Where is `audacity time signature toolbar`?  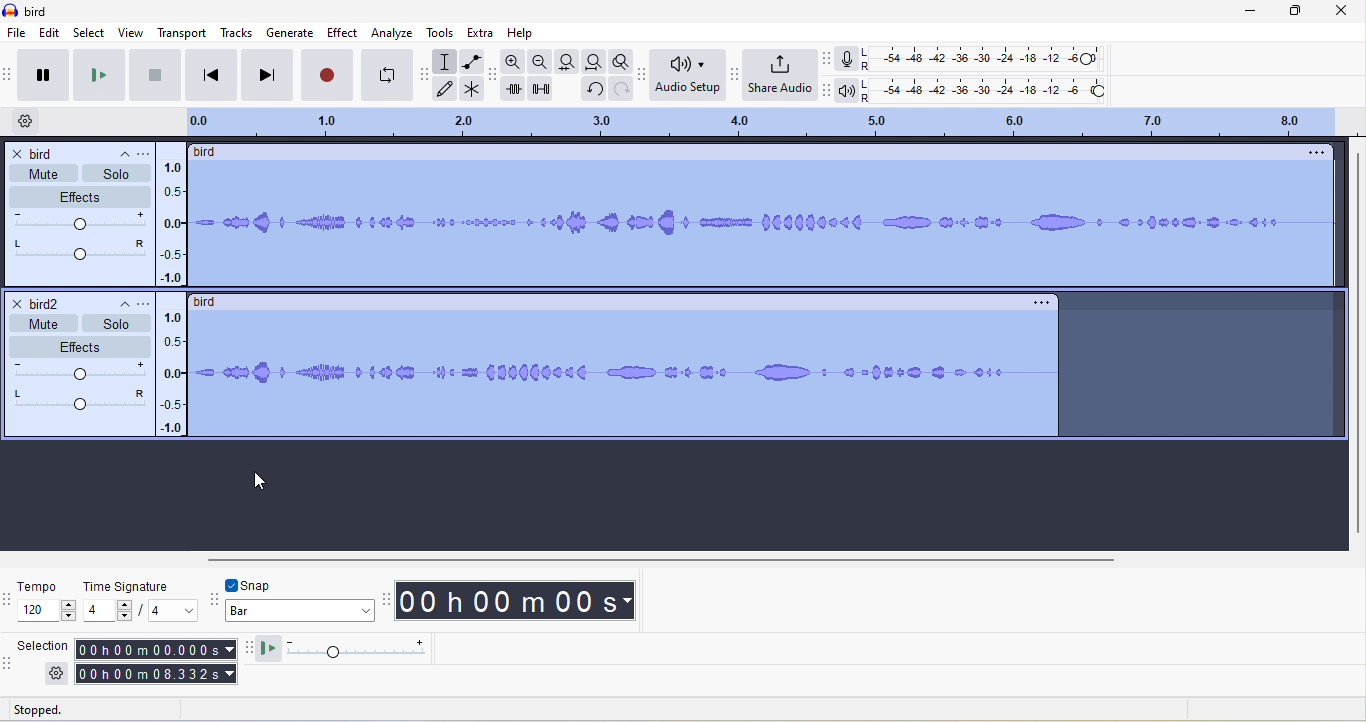
audacity time signature toolbar is located at coordinates (9, 606).